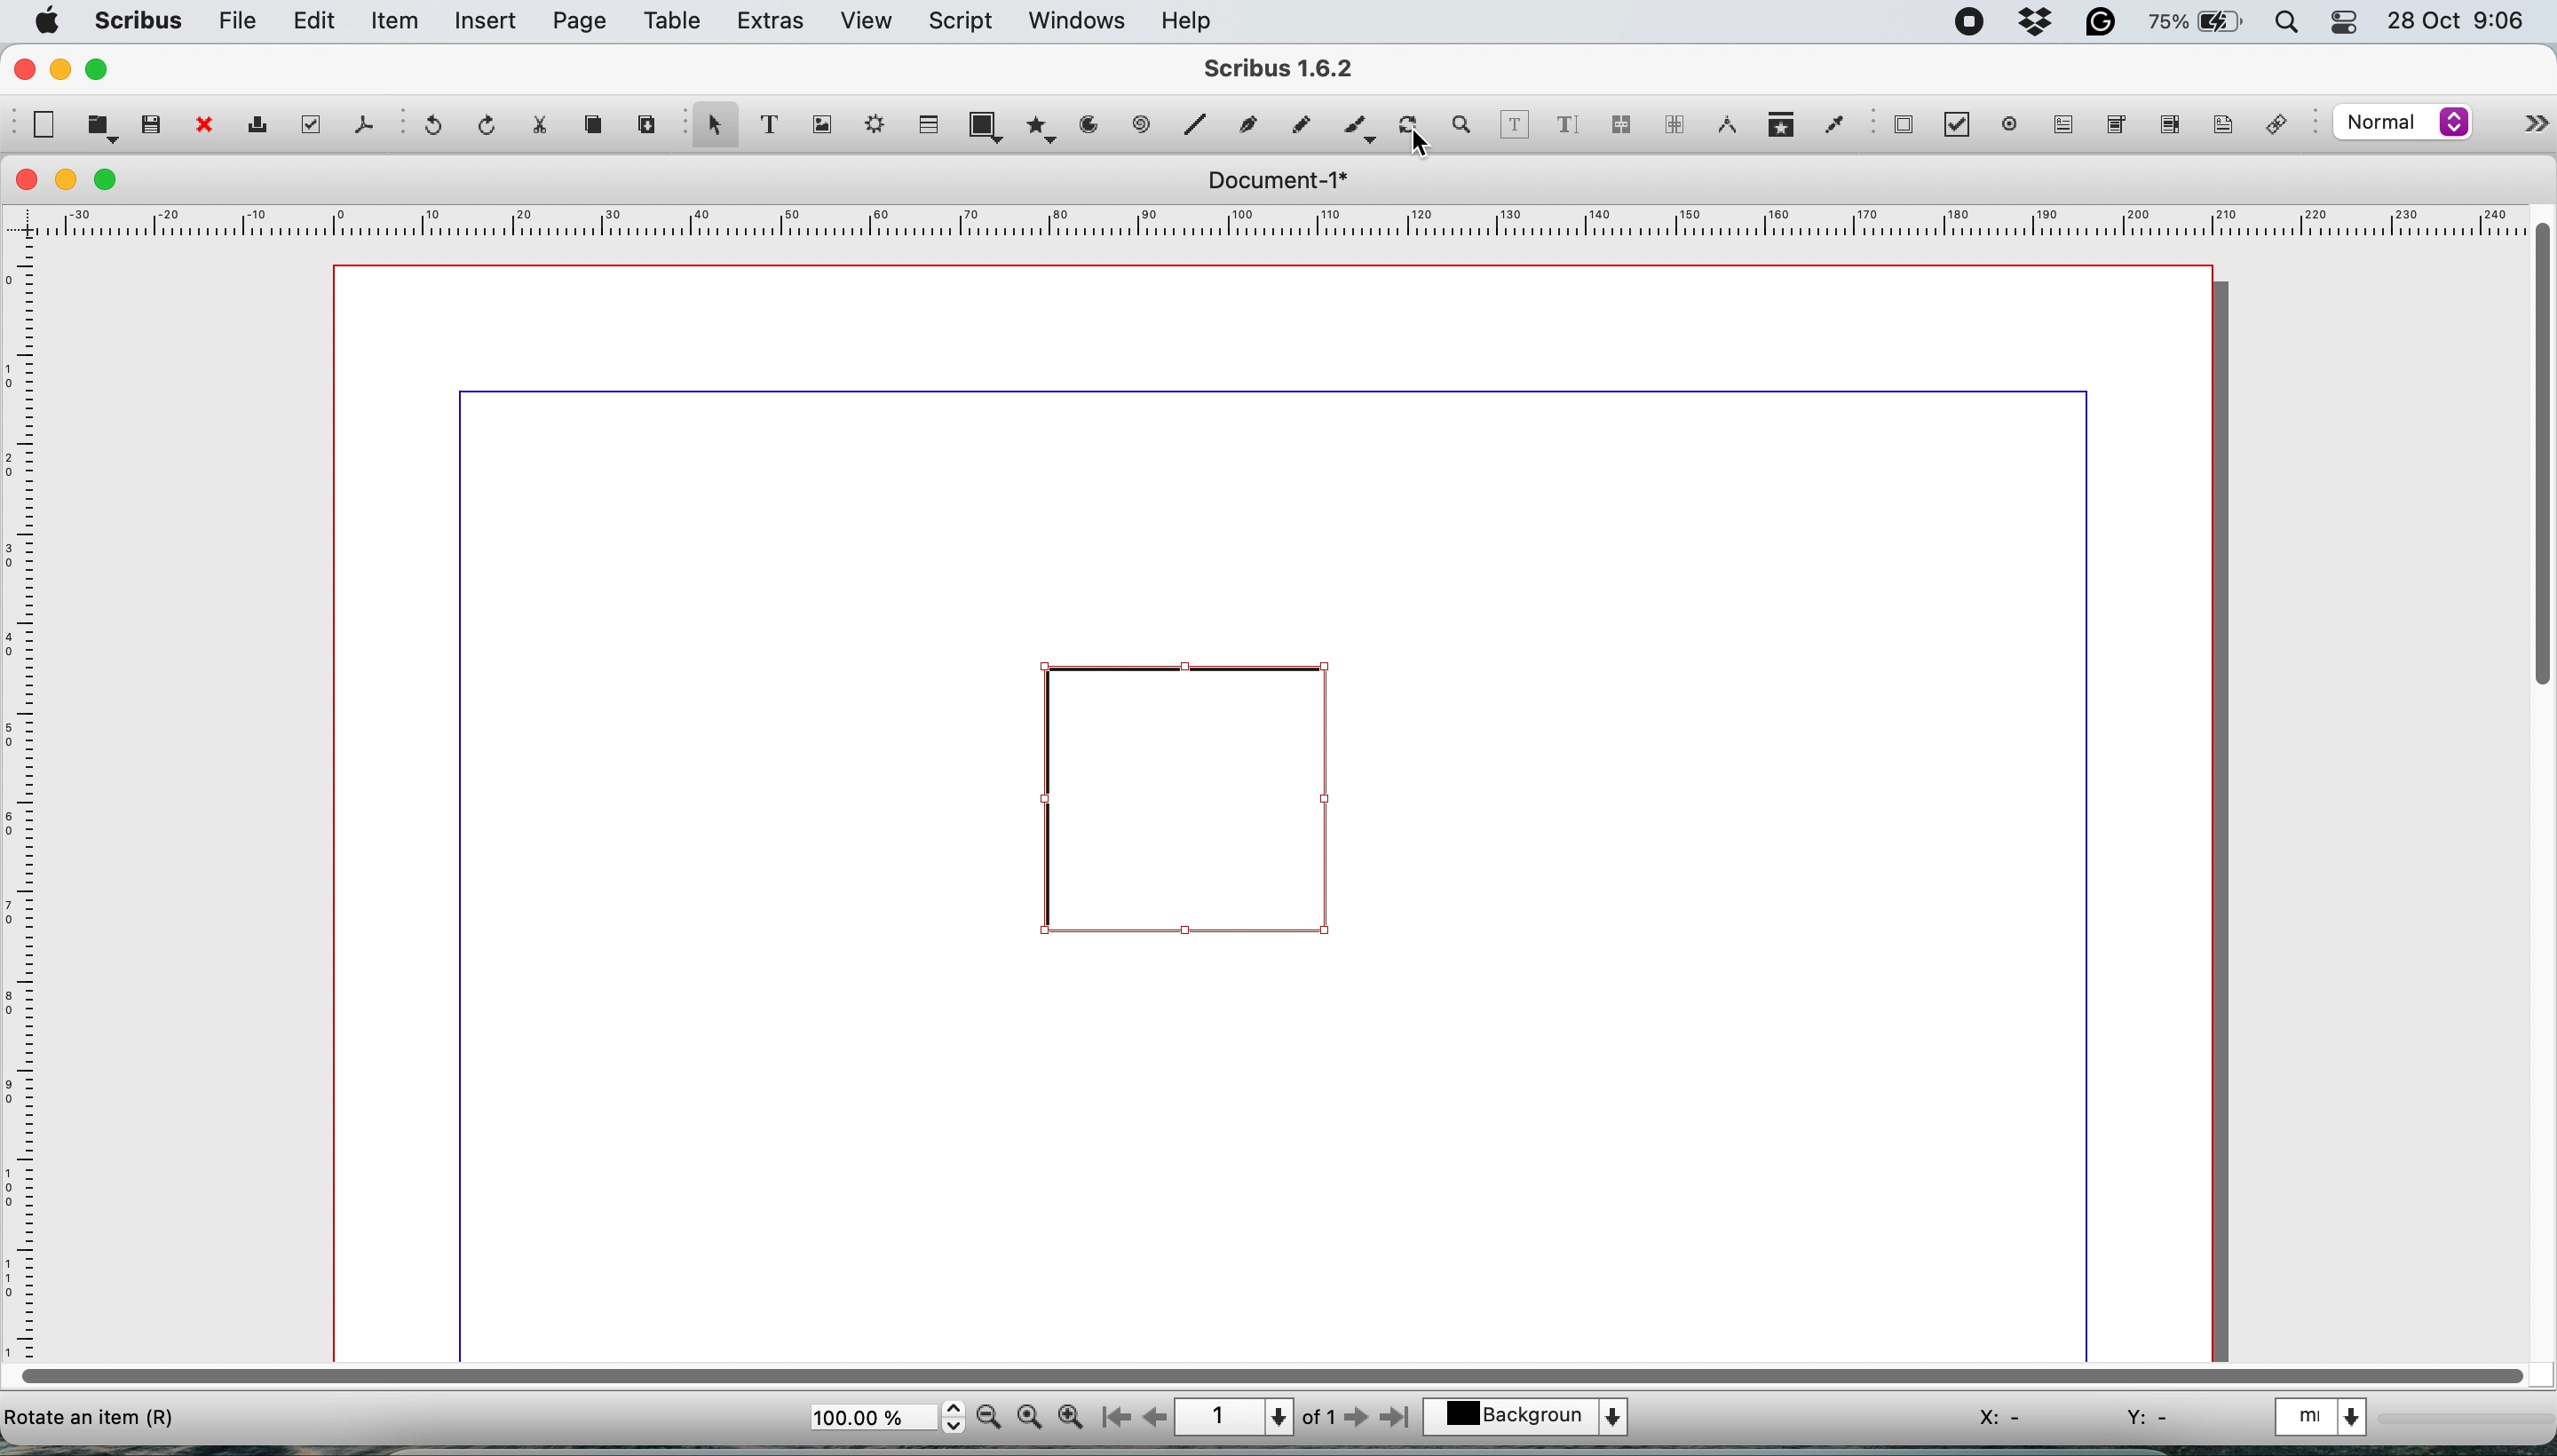 The width and height of the screenshot is (2557, 1456). I want to click on maximise, so click(103, 70).